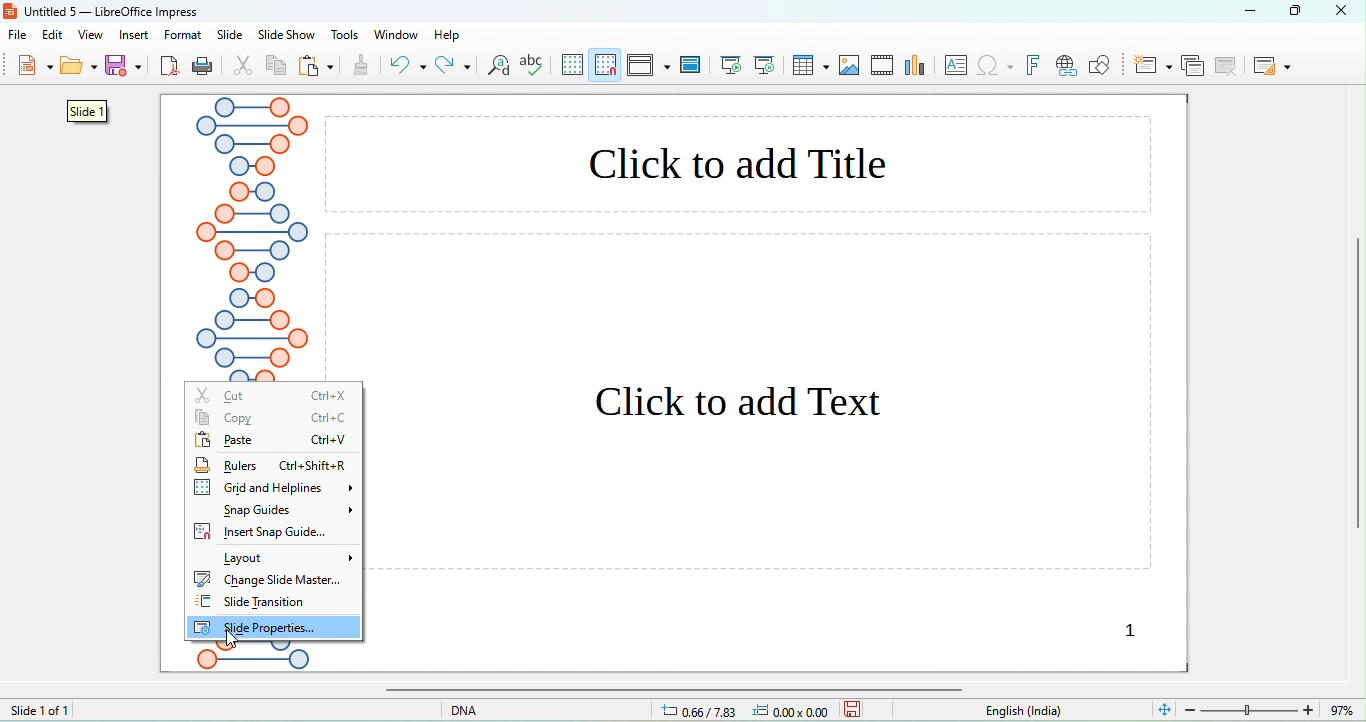 This screenshot has width=1366, height=722. What do you see at coordinates (408, 65) in the screenshot?
I see `undo` at bounding box center [408, 65].